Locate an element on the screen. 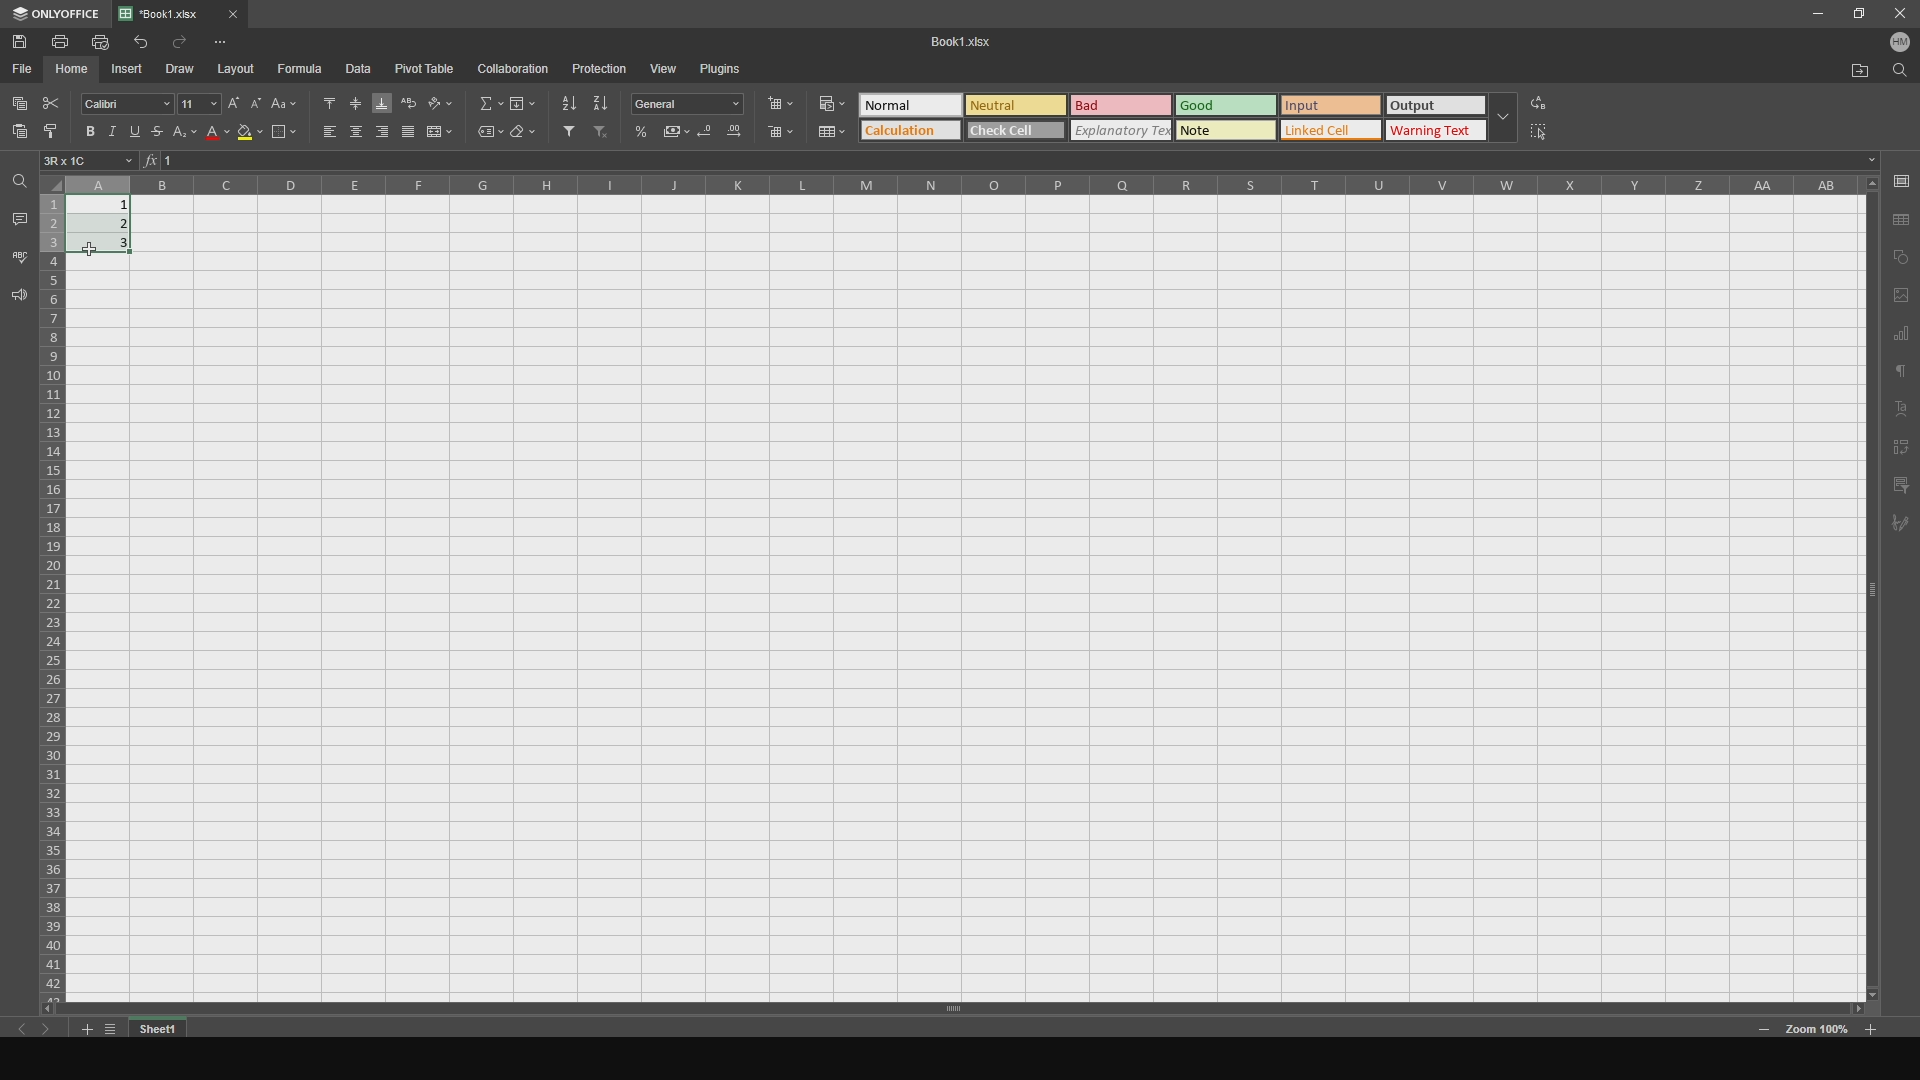  clear is located at coordinates (525, 135).